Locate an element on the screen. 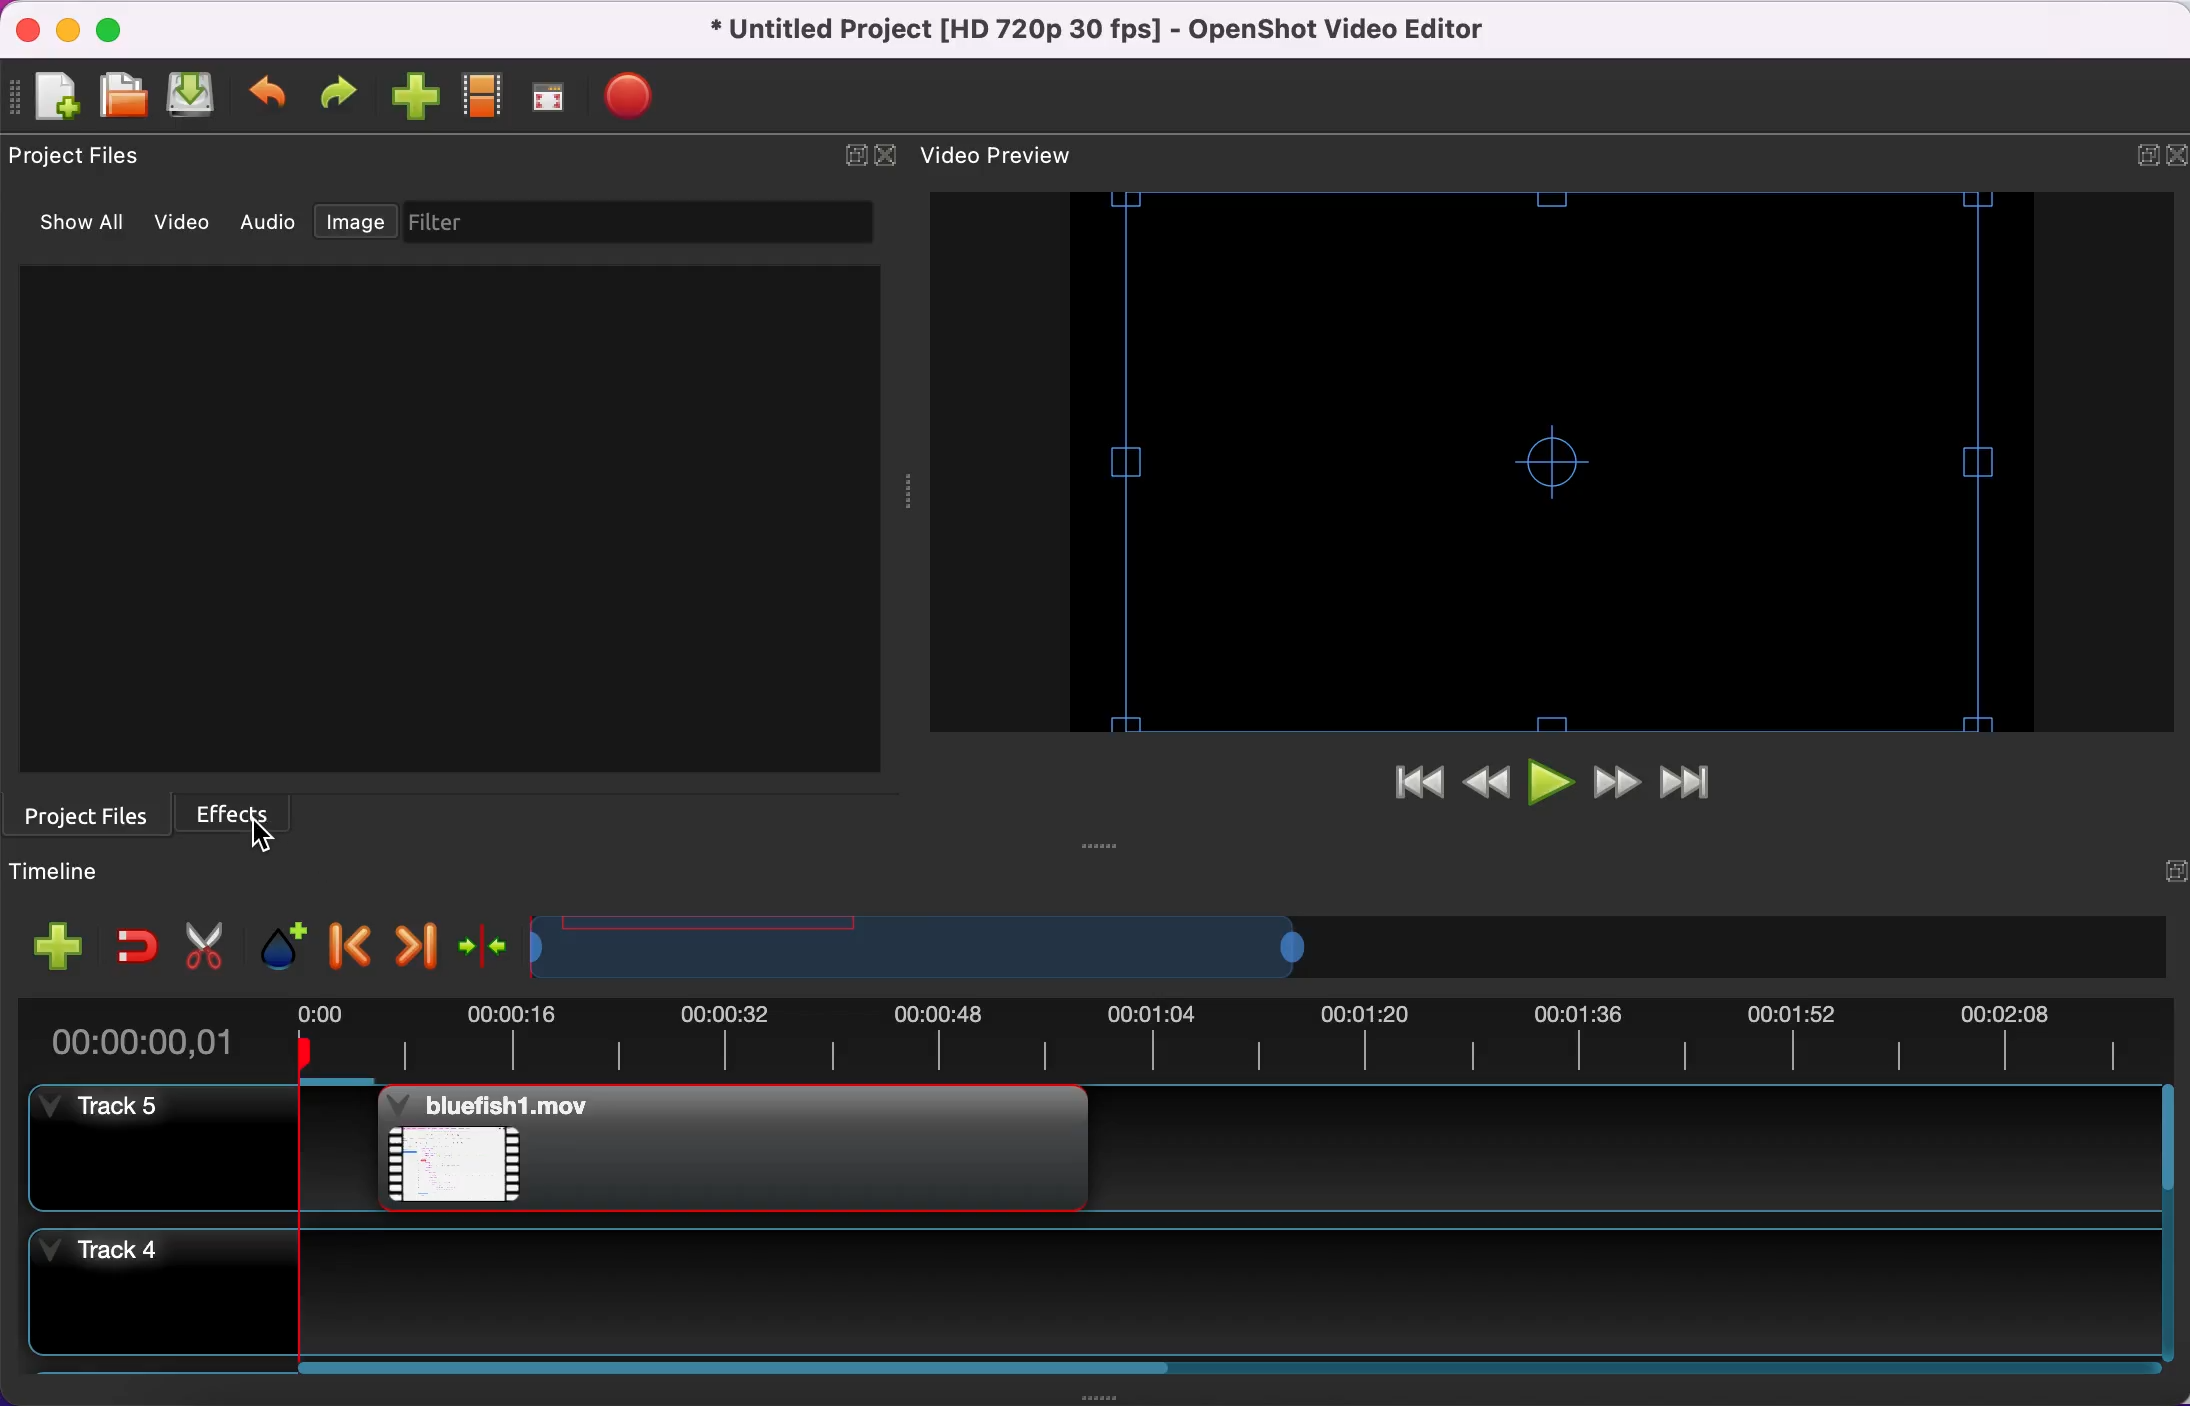 Image resolution: width=2190 pixels, height=1406 pixels. track 5 is located at coordinates (1102, 1158).